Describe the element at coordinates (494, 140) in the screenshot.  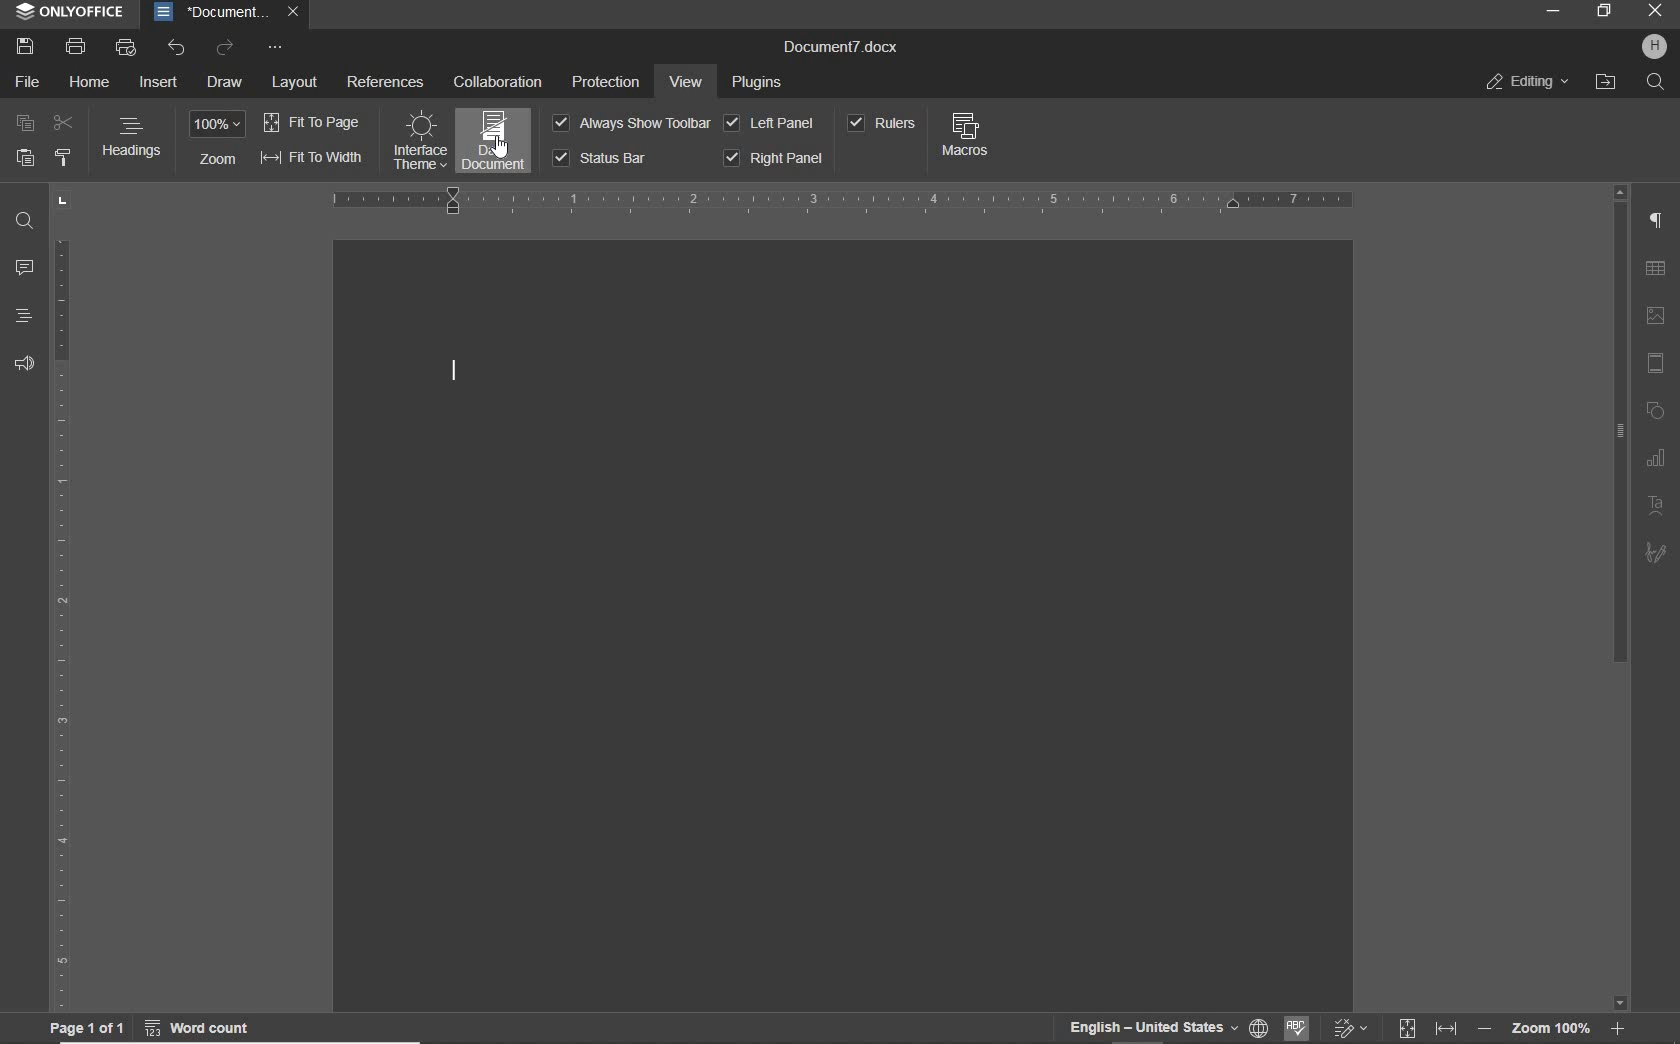
I see `Applied DARK DOCUMENT` at that location.